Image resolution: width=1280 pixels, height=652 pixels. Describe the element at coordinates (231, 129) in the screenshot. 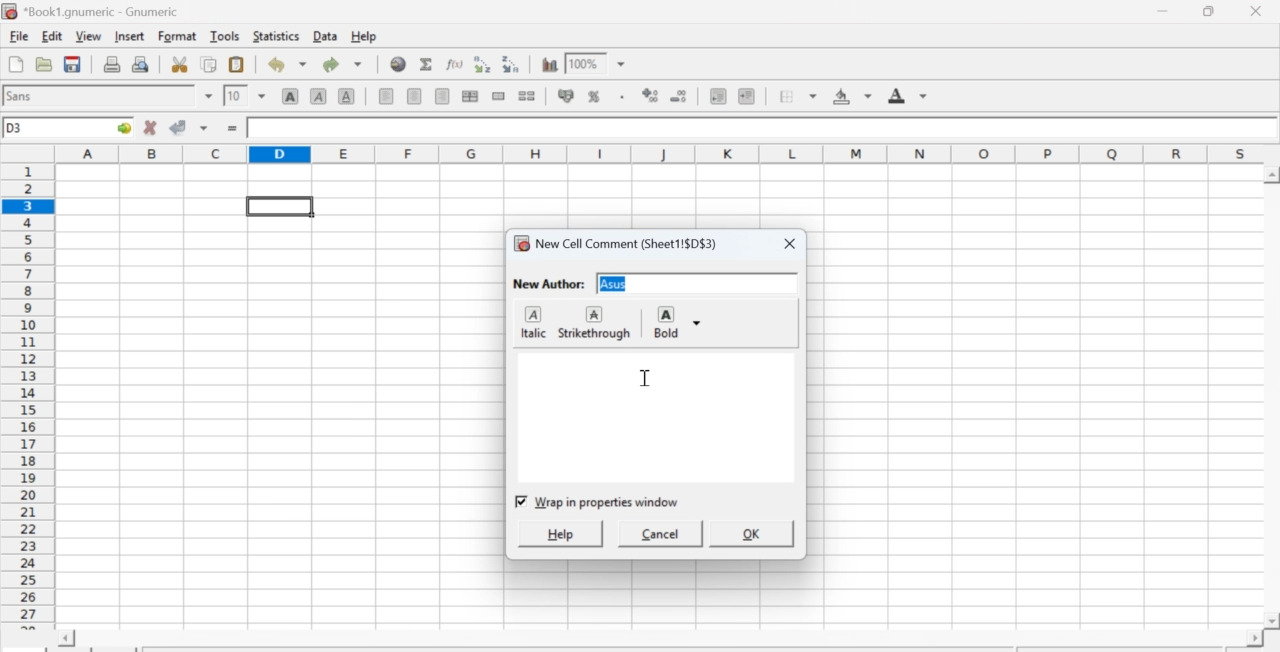

I see `=` at that location.